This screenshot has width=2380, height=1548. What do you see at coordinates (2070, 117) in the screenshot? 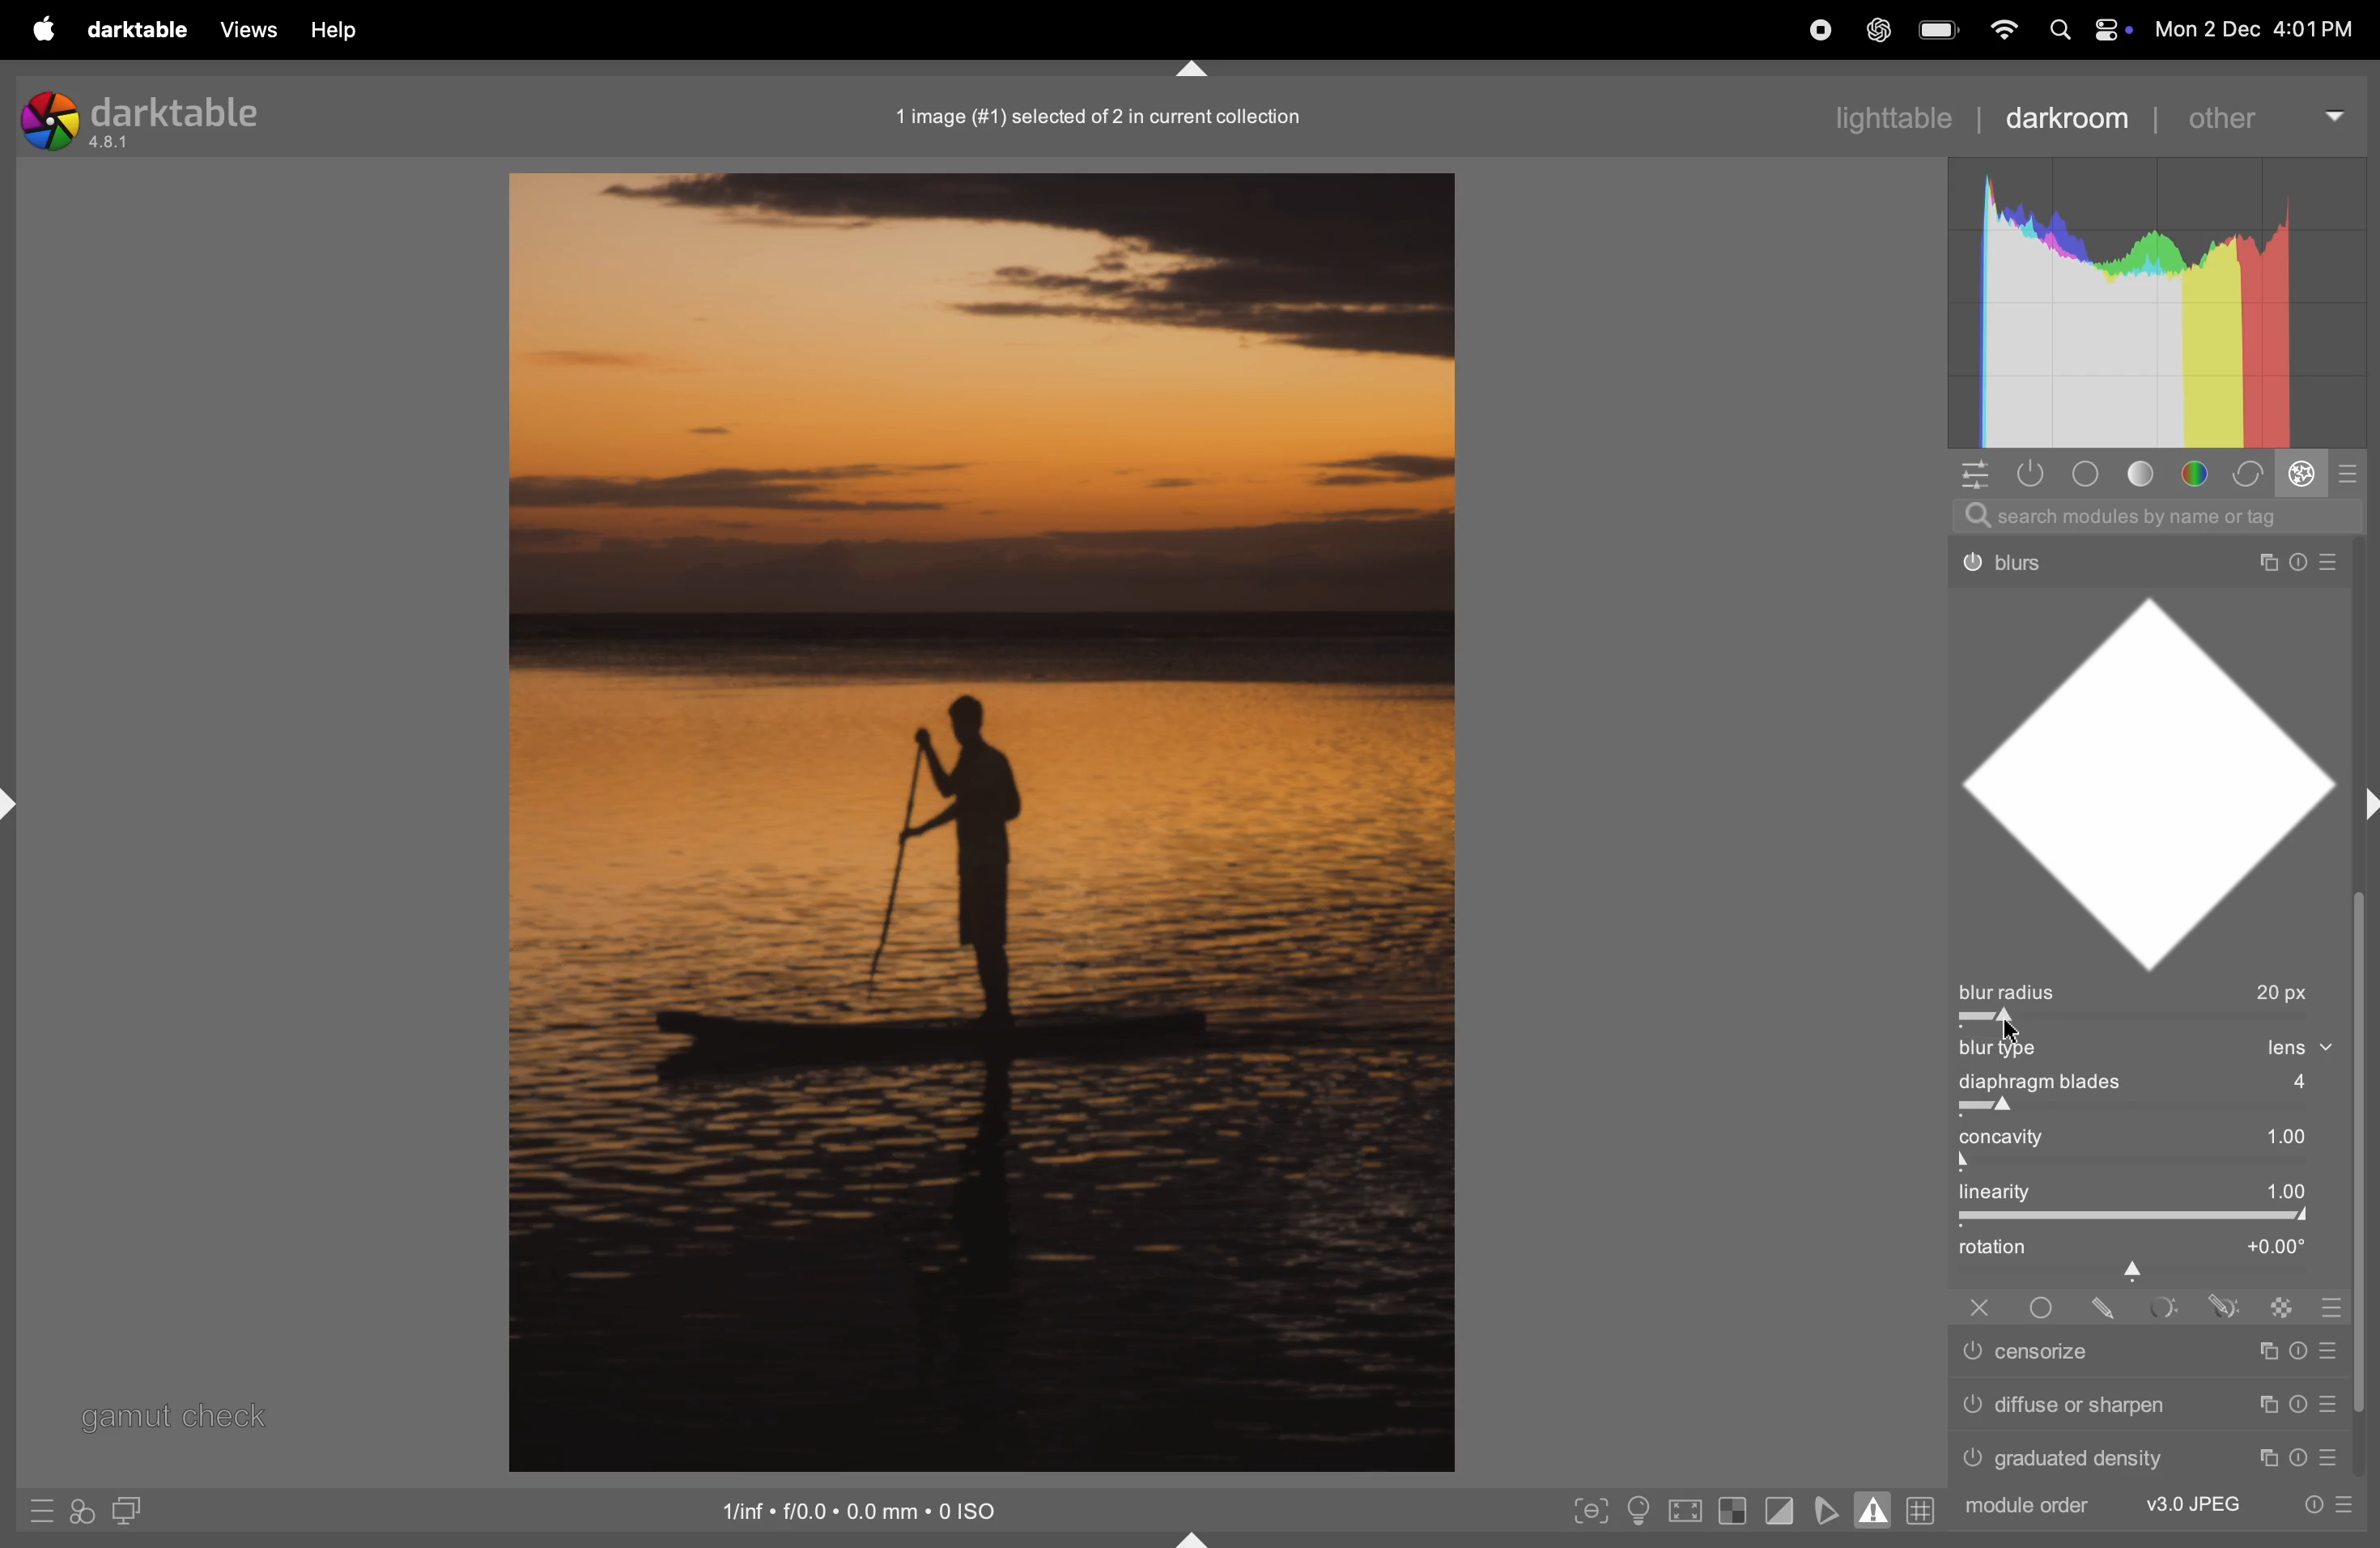
I see `darkroom` at bounding box center [2070, 117].